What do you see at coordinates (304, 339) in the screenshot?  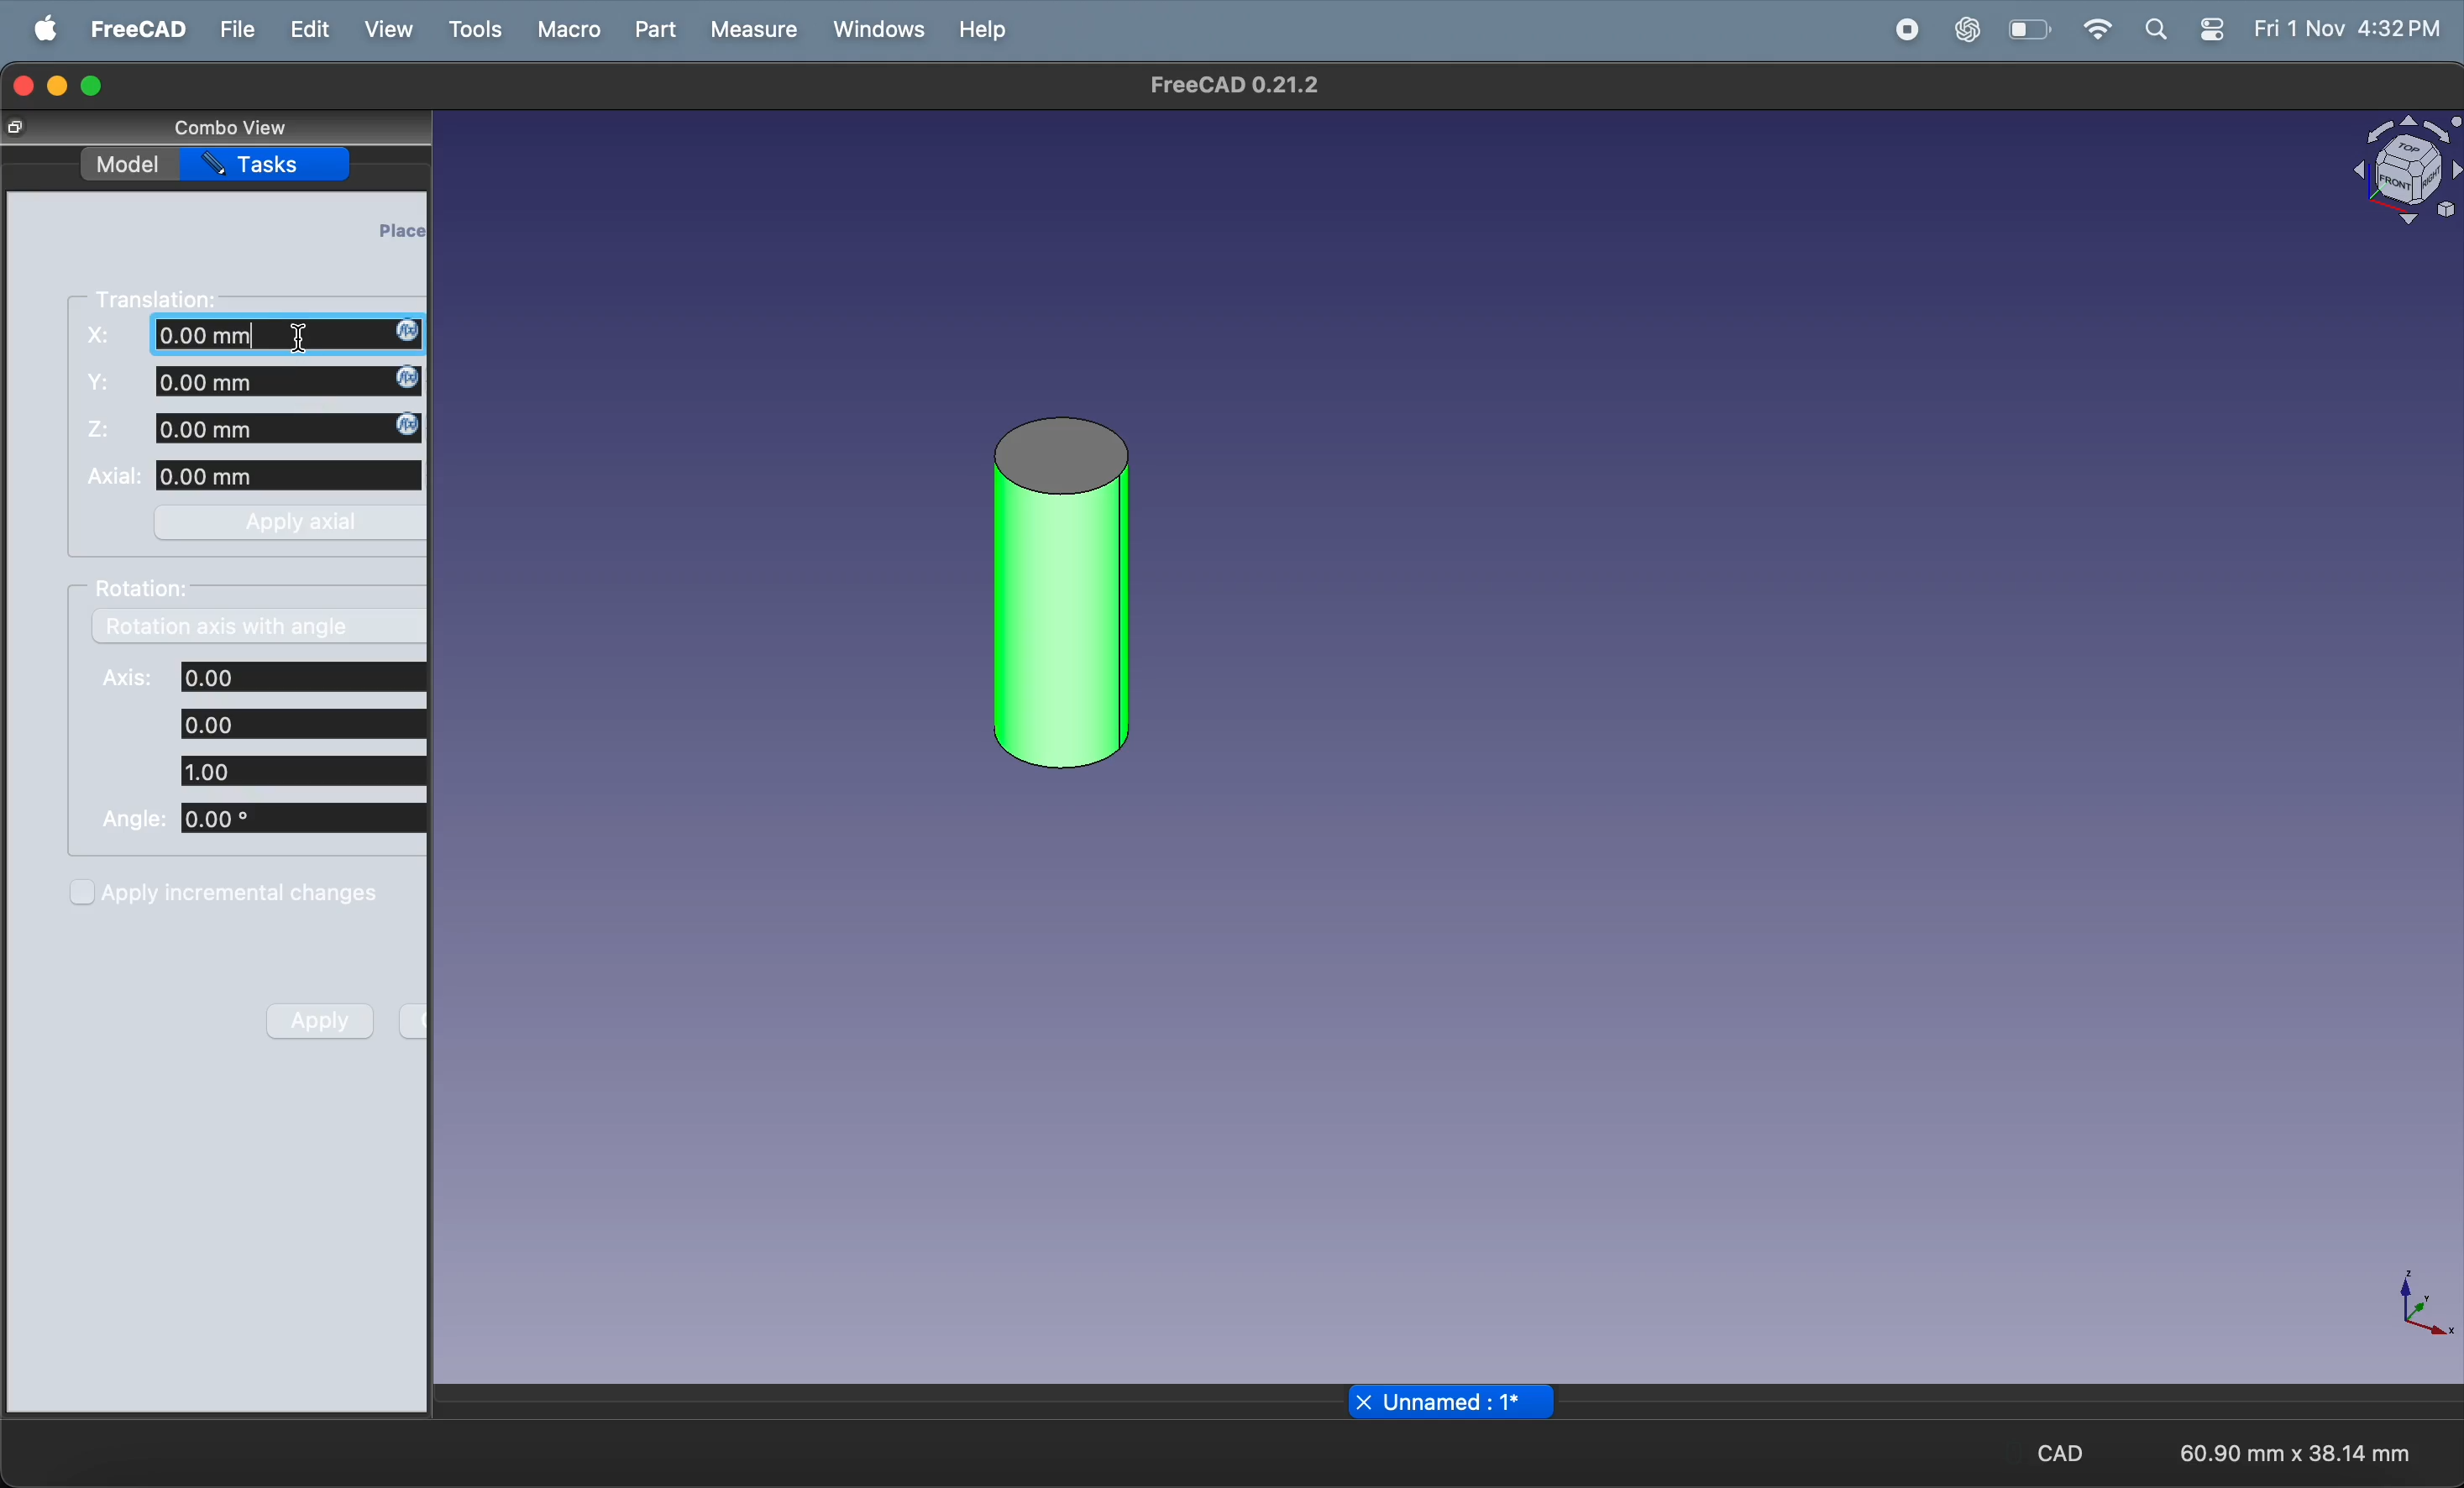 I see `text cursor` at bounding box center [304, 339].